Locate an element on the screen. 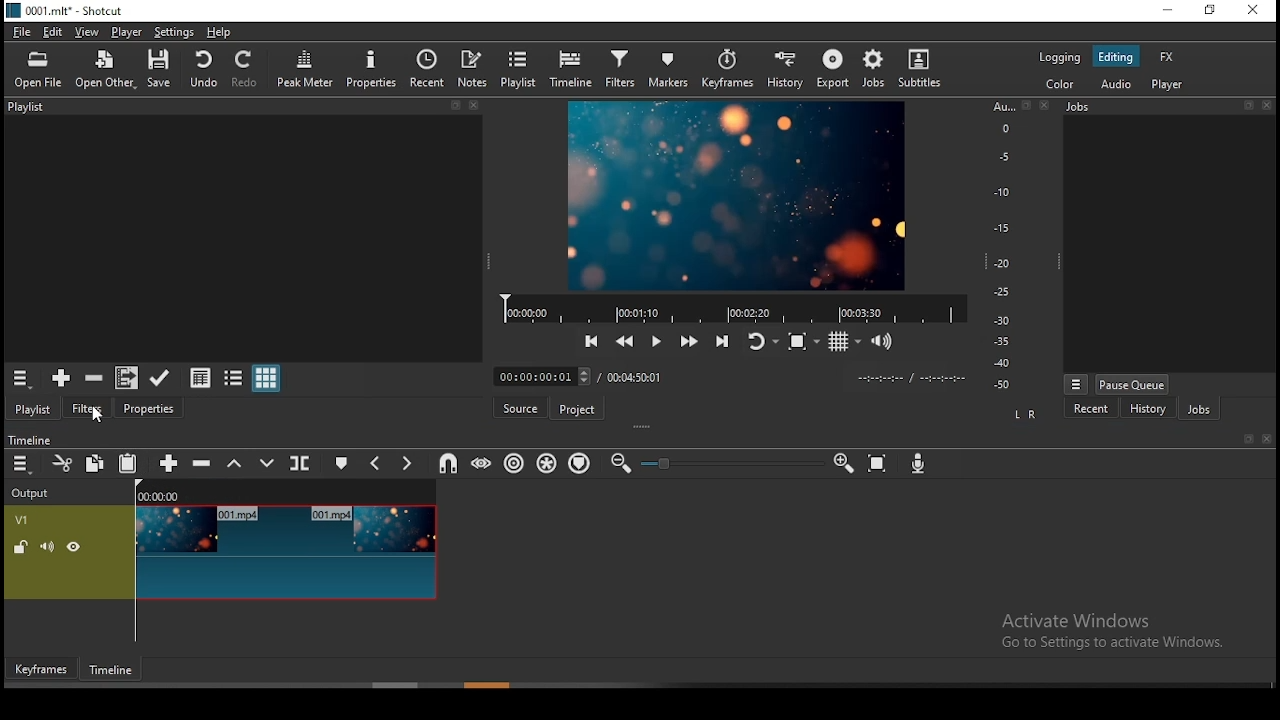 The image size is (1280, 720). ripple is located at coordinates (511, 463).